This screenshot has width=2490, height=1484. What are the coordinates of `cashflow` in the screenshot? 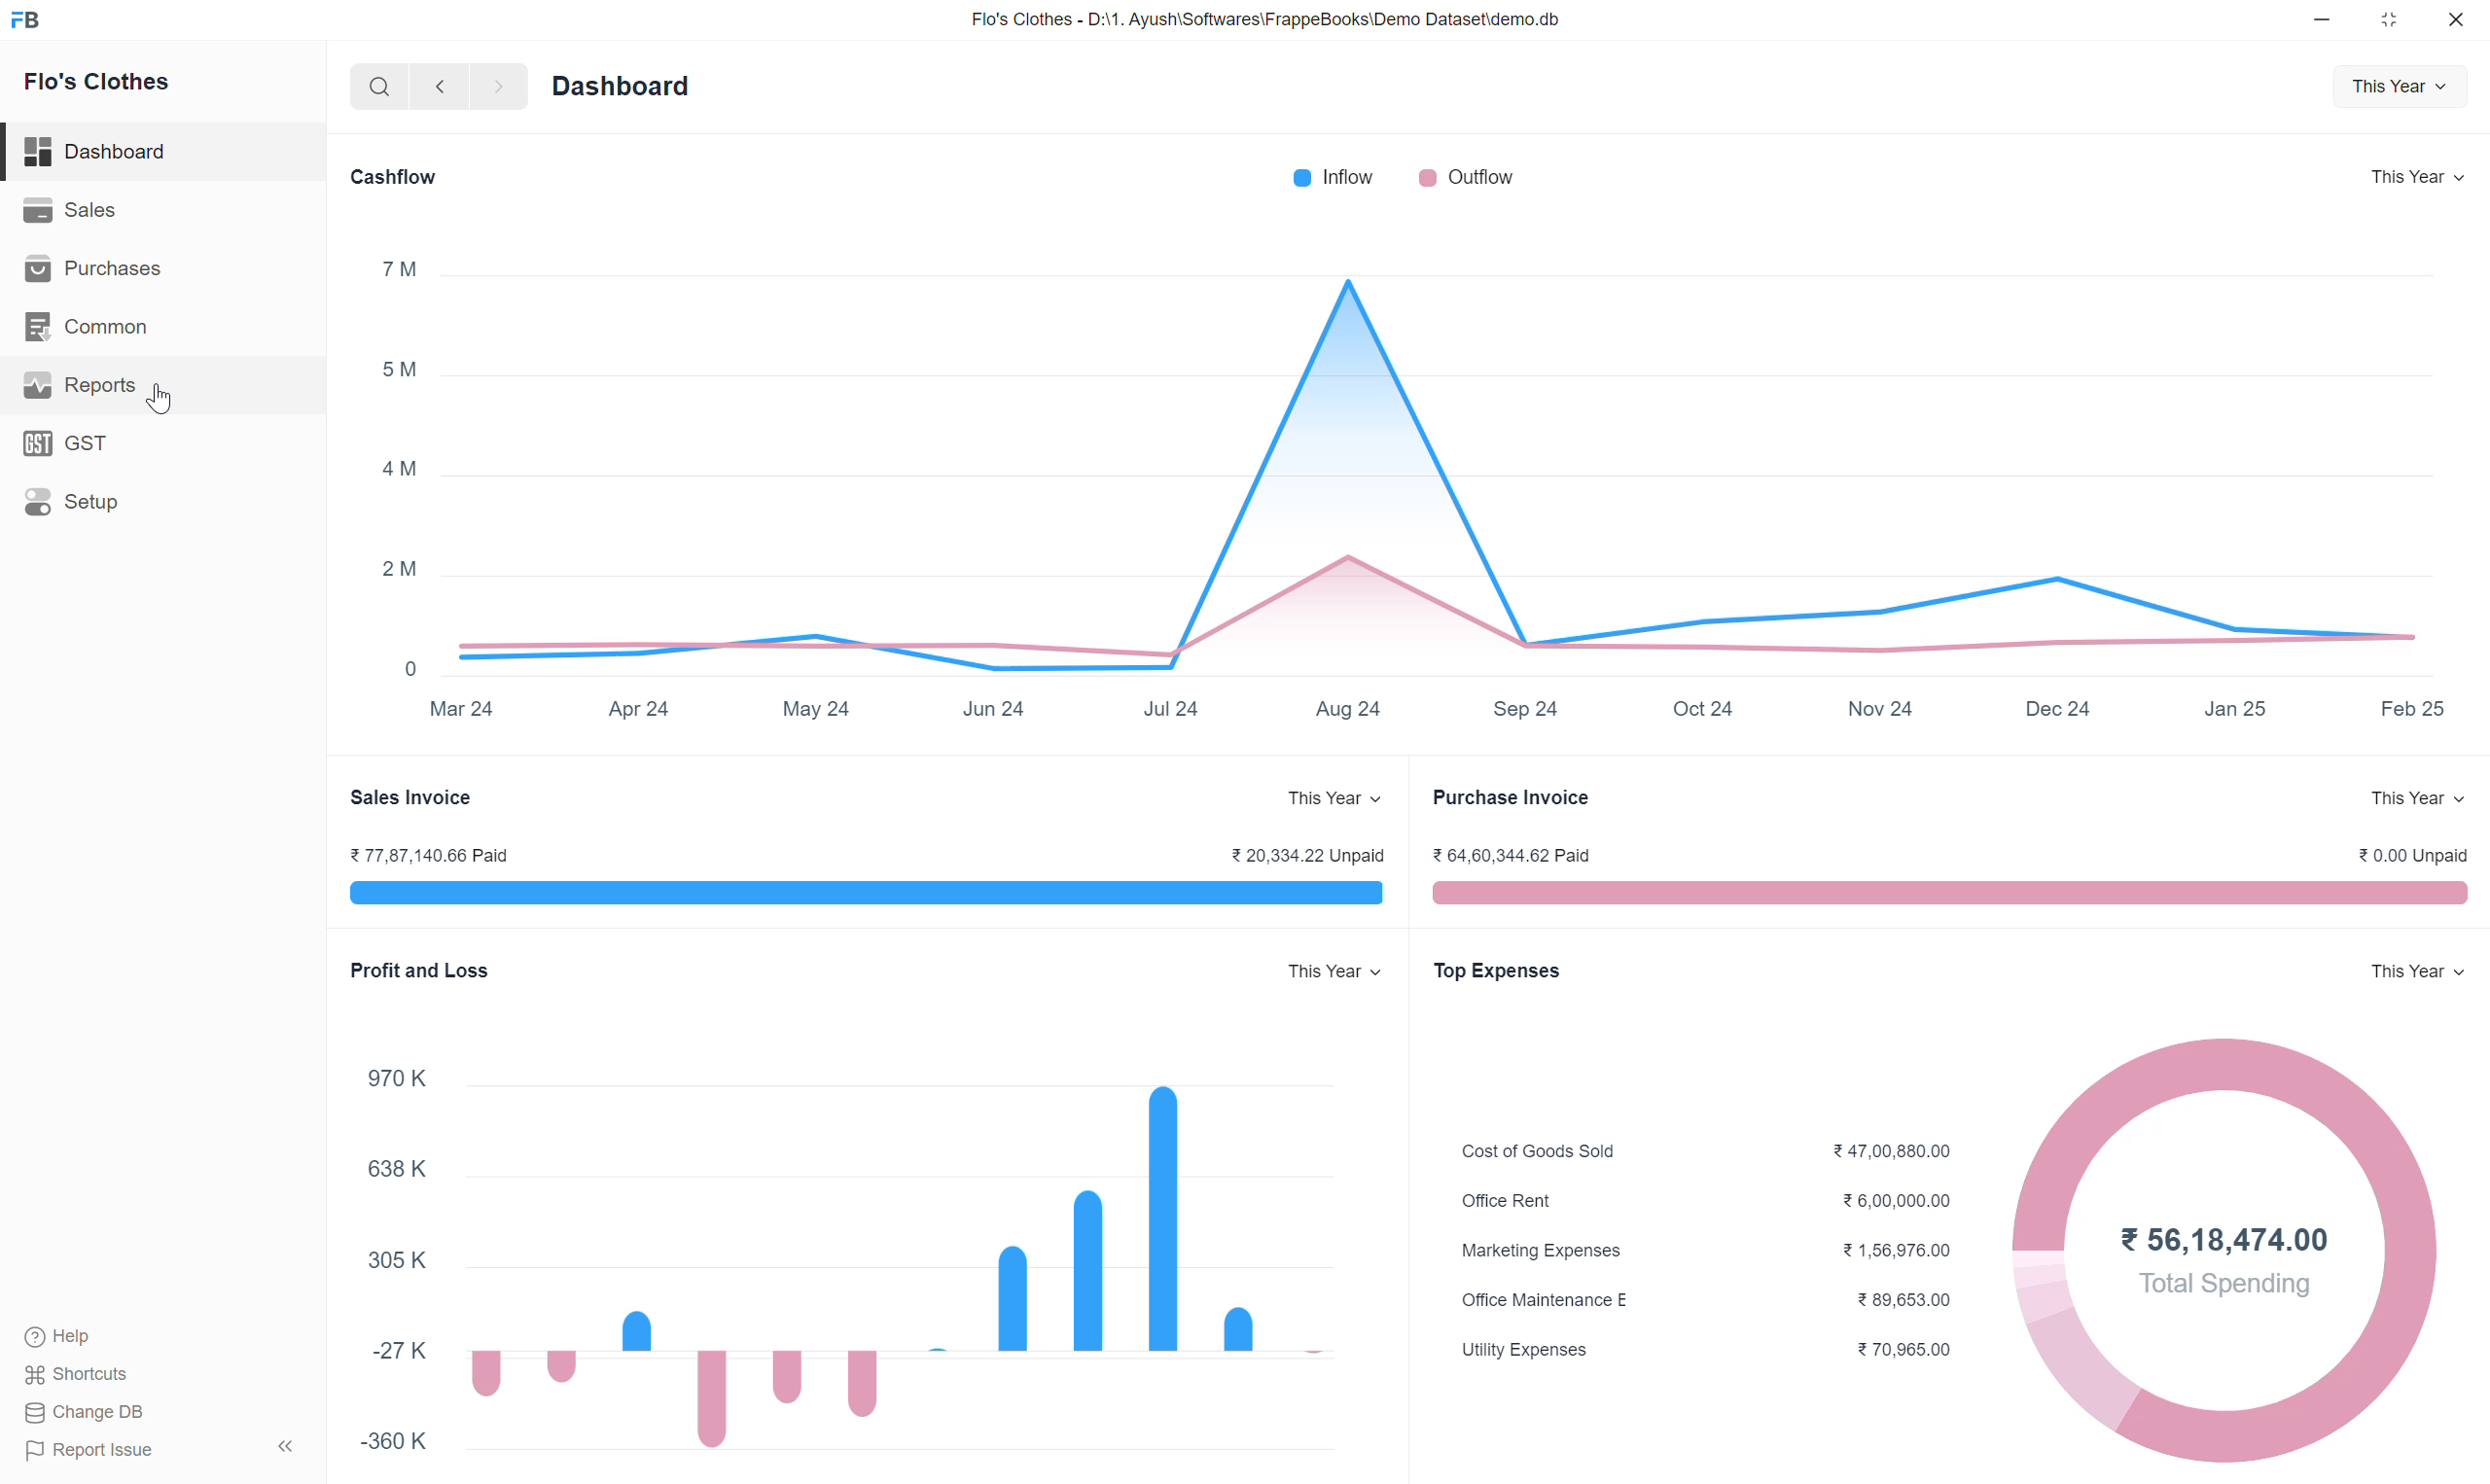 It's located at (389, 173).